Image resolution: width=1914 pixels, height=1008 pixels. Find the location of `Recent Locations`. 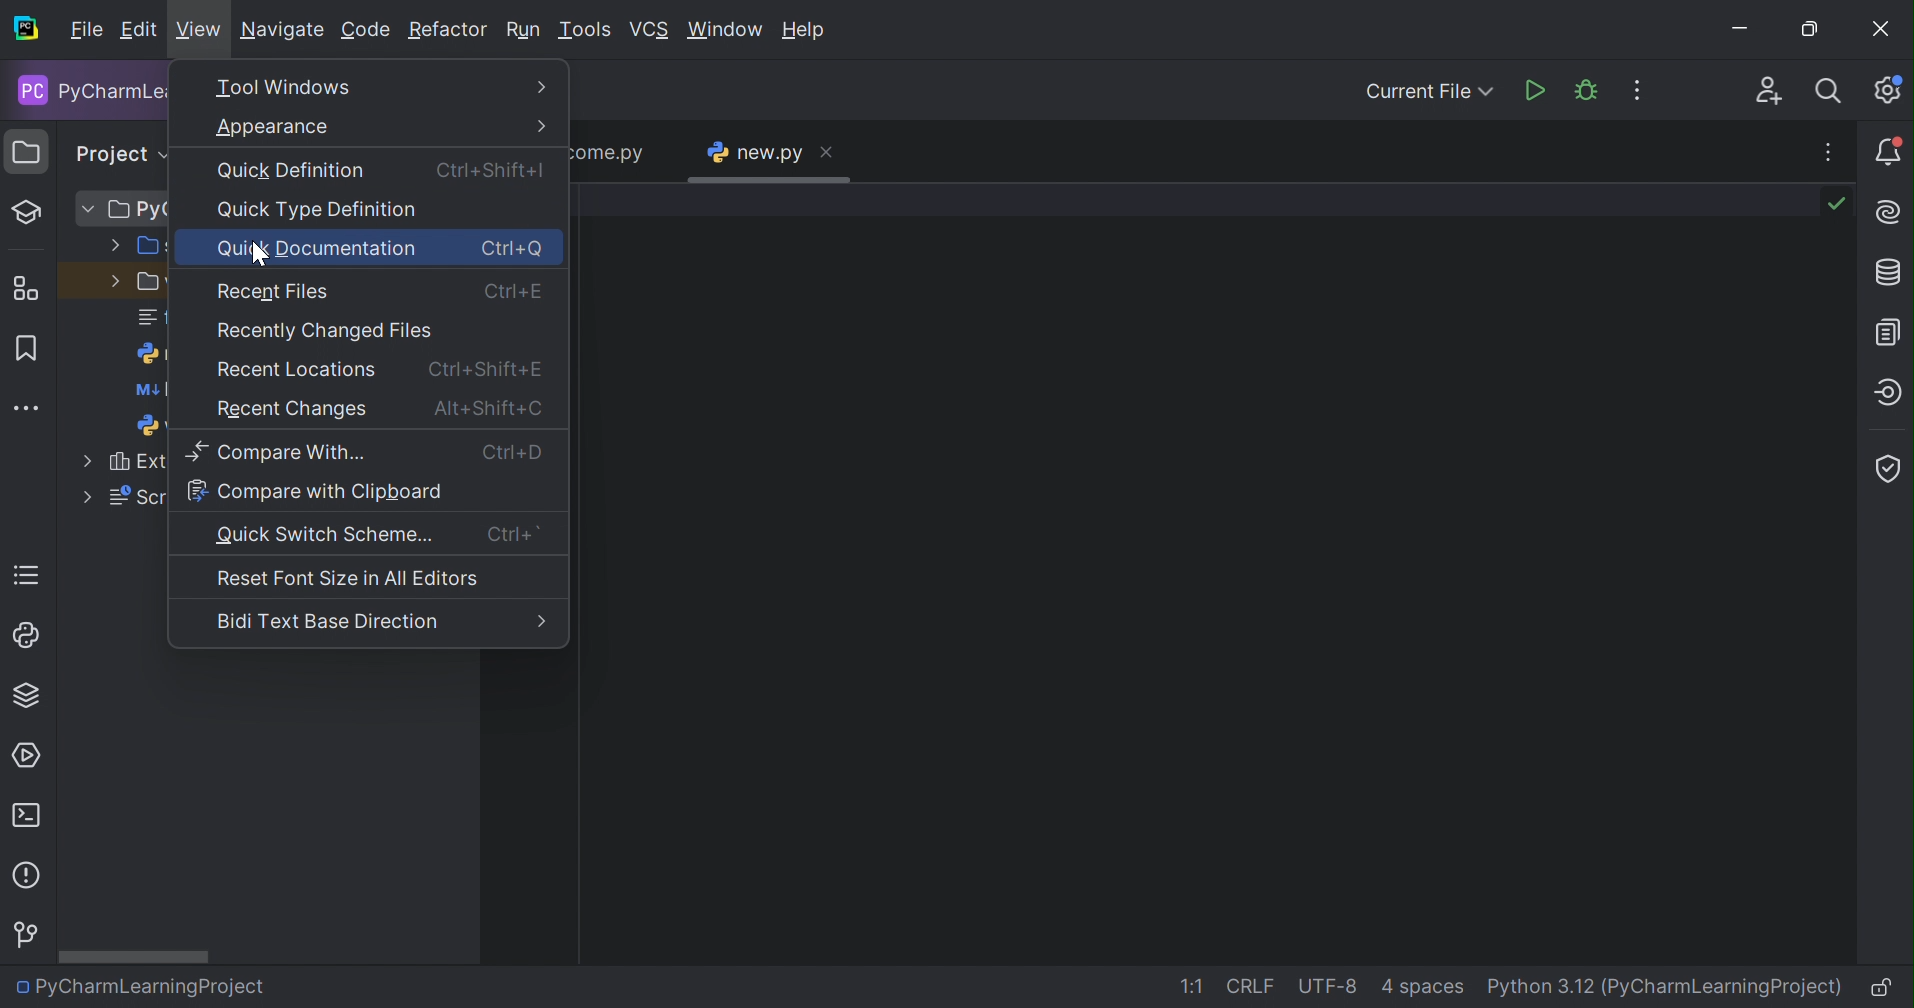

Recent Locations is located at coordinates (298, 371).